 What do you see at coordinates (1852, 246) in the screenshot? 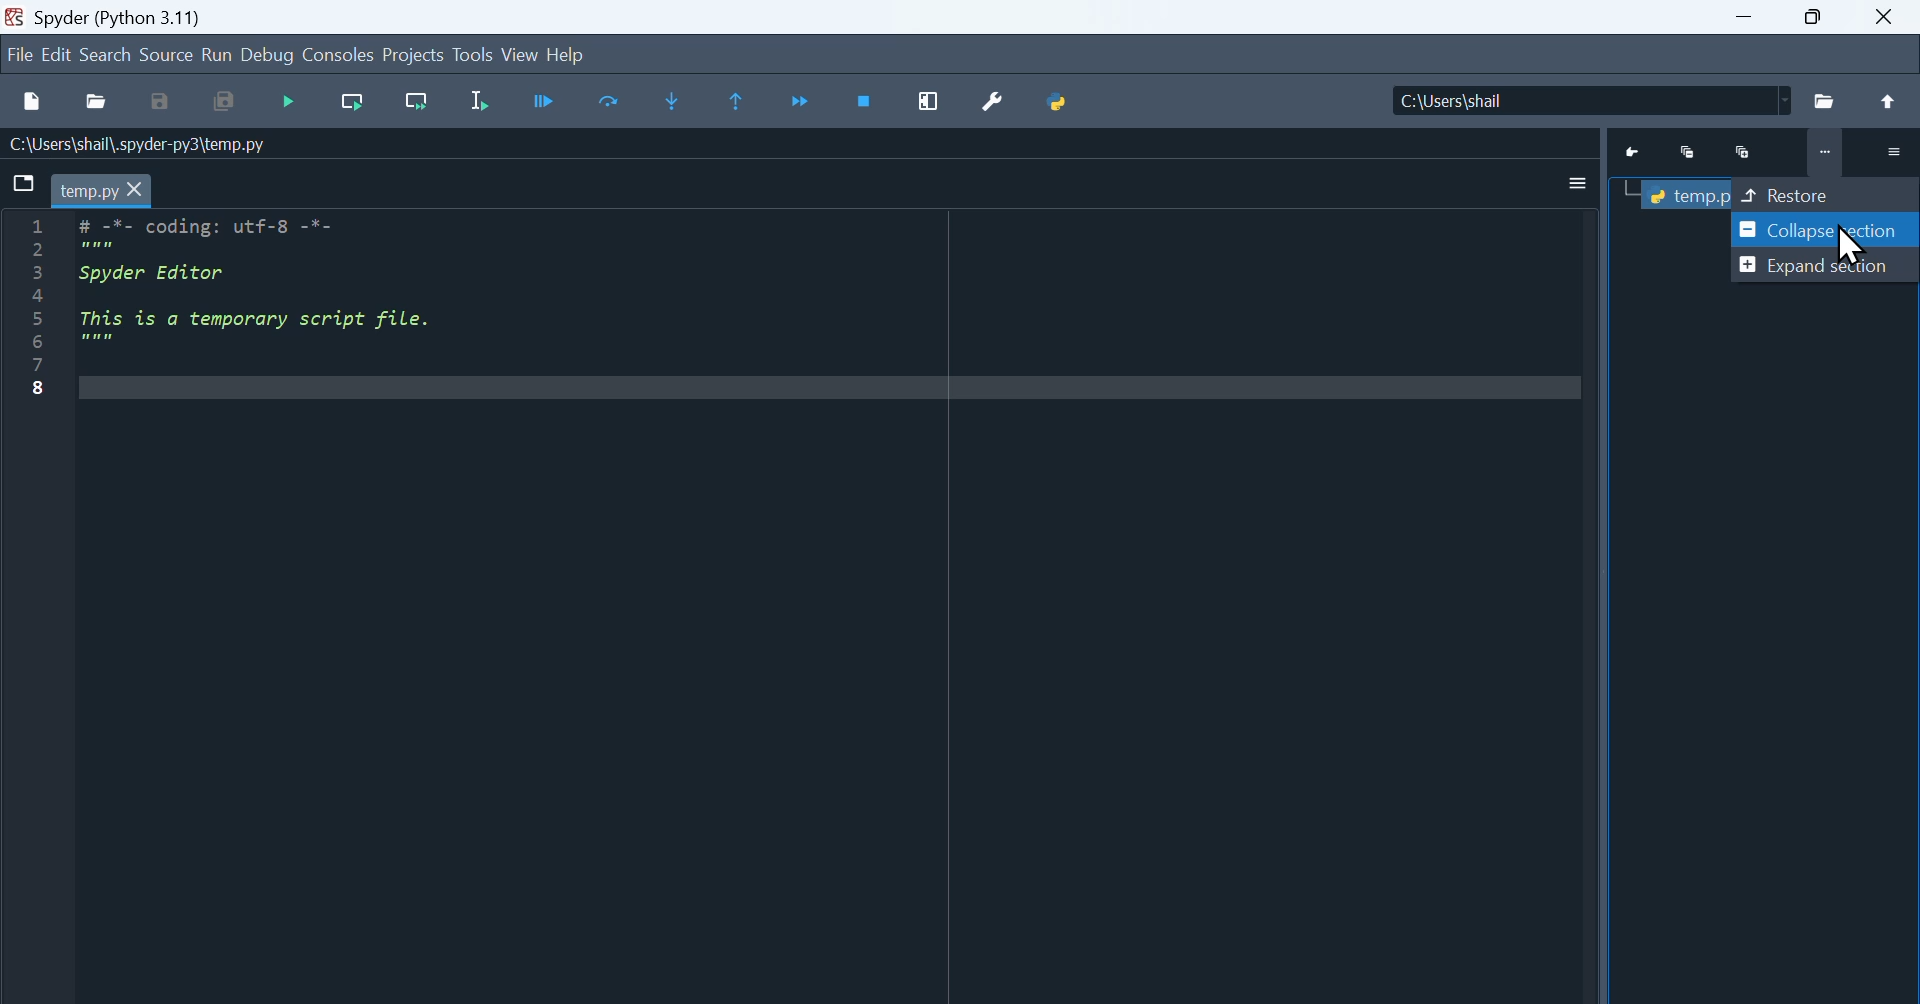
I see `Cursor` at bounding box center [1852, 246].